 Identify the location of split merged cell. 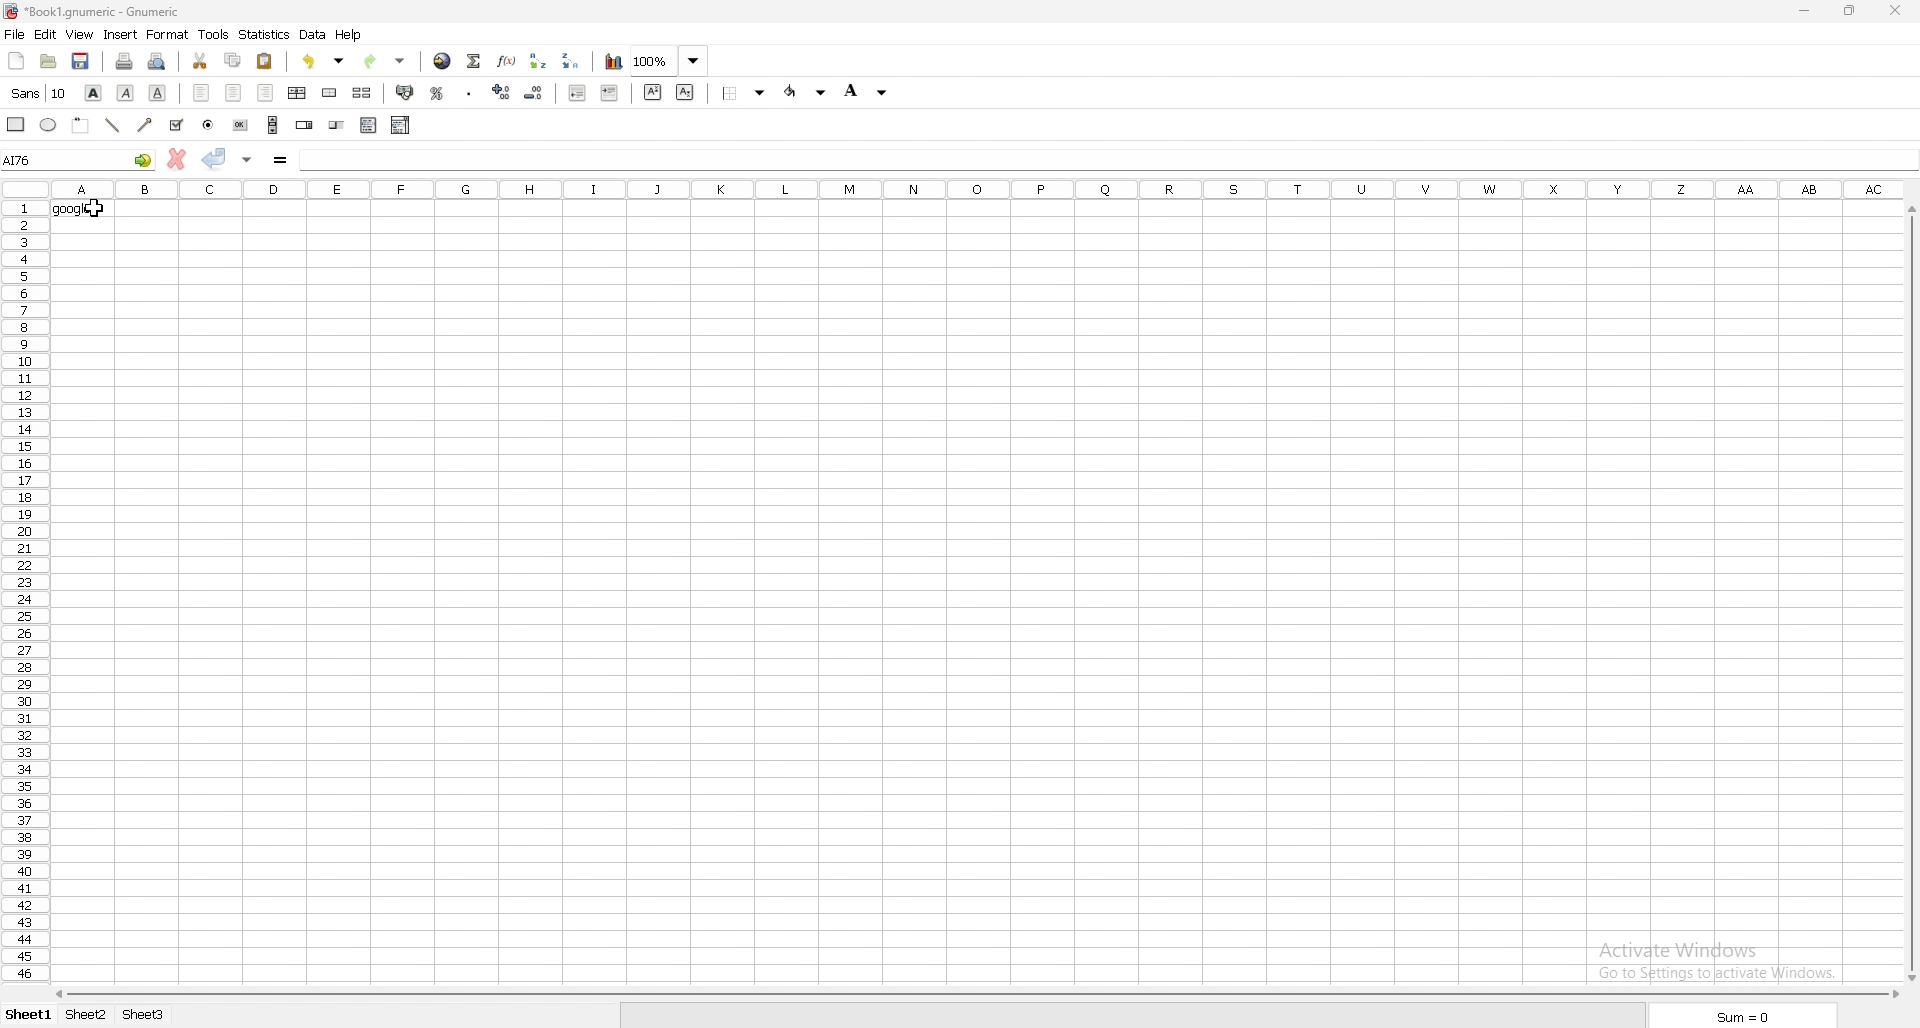
(363, 93).